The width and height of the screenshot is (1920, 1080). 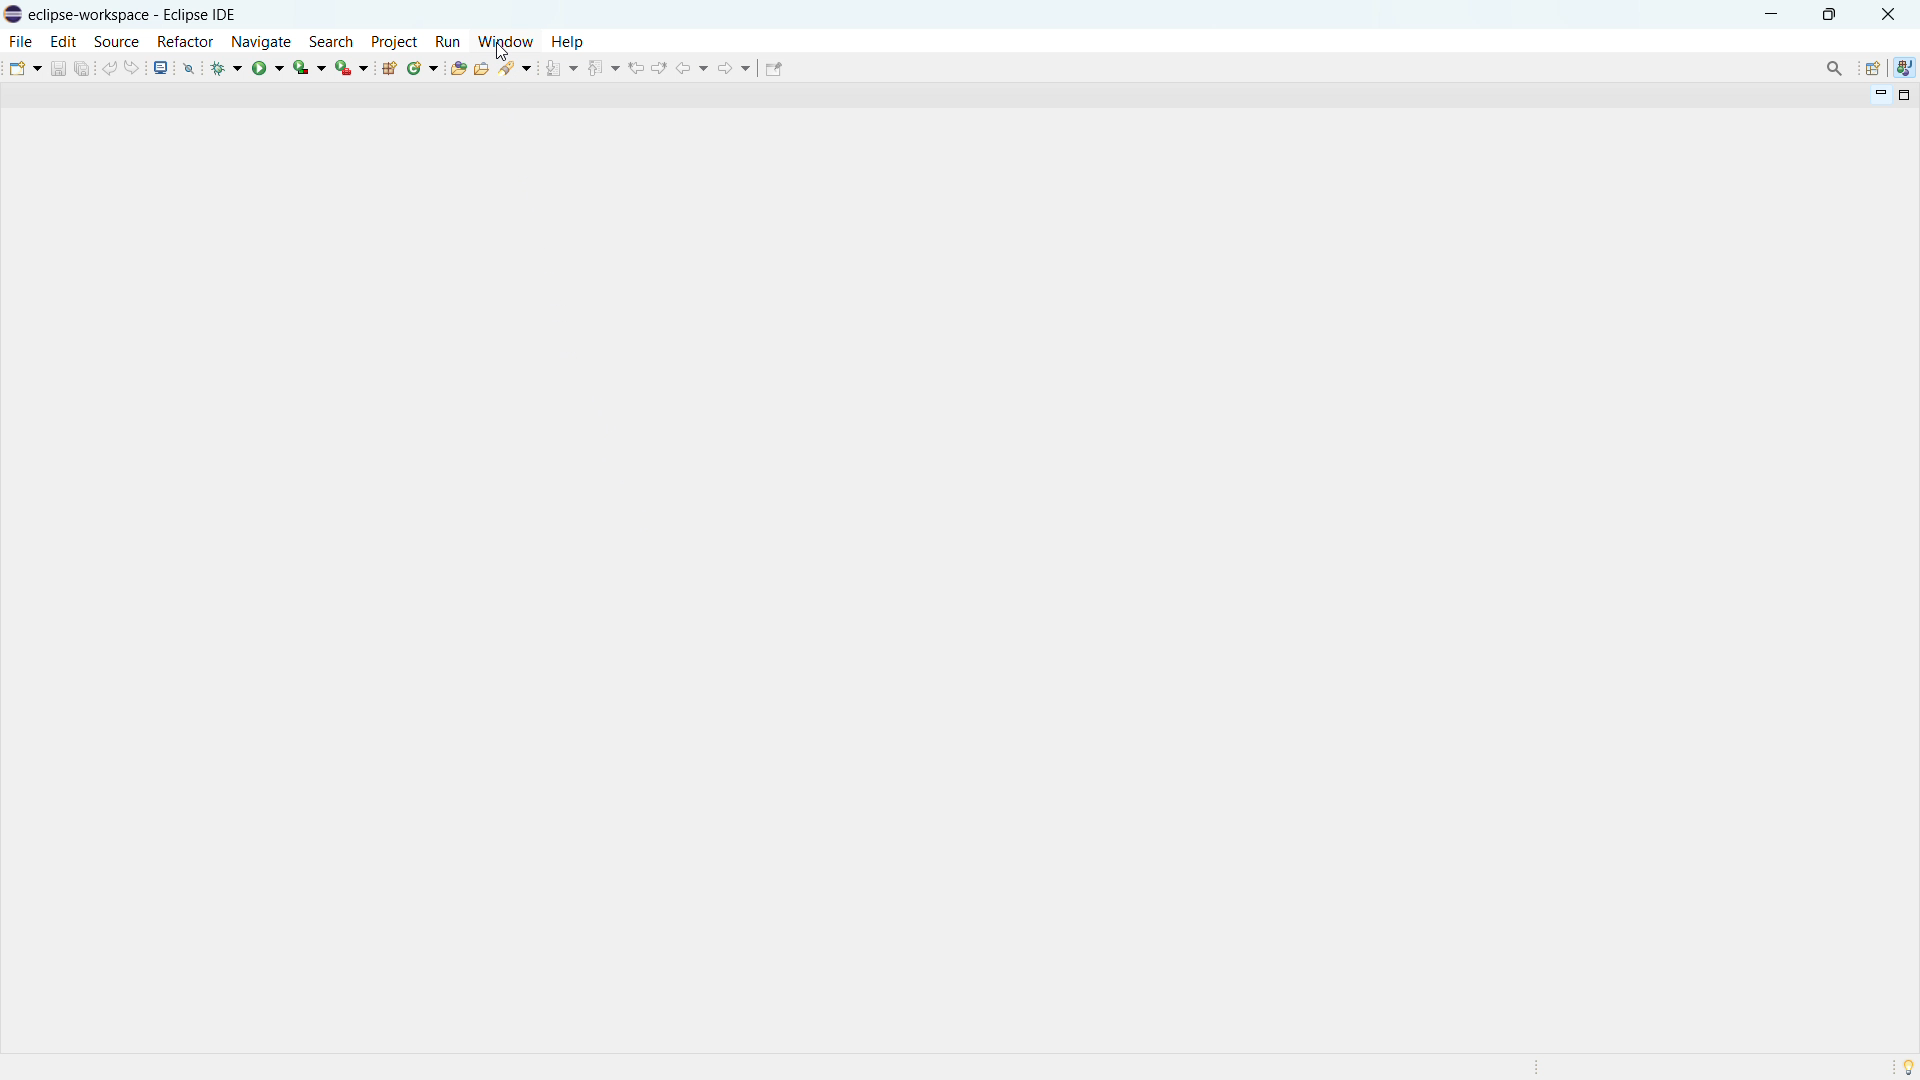 What do you see at coordinates (228, 67) in the screenshot?
I see `debug` at bounding box center [228, 67].